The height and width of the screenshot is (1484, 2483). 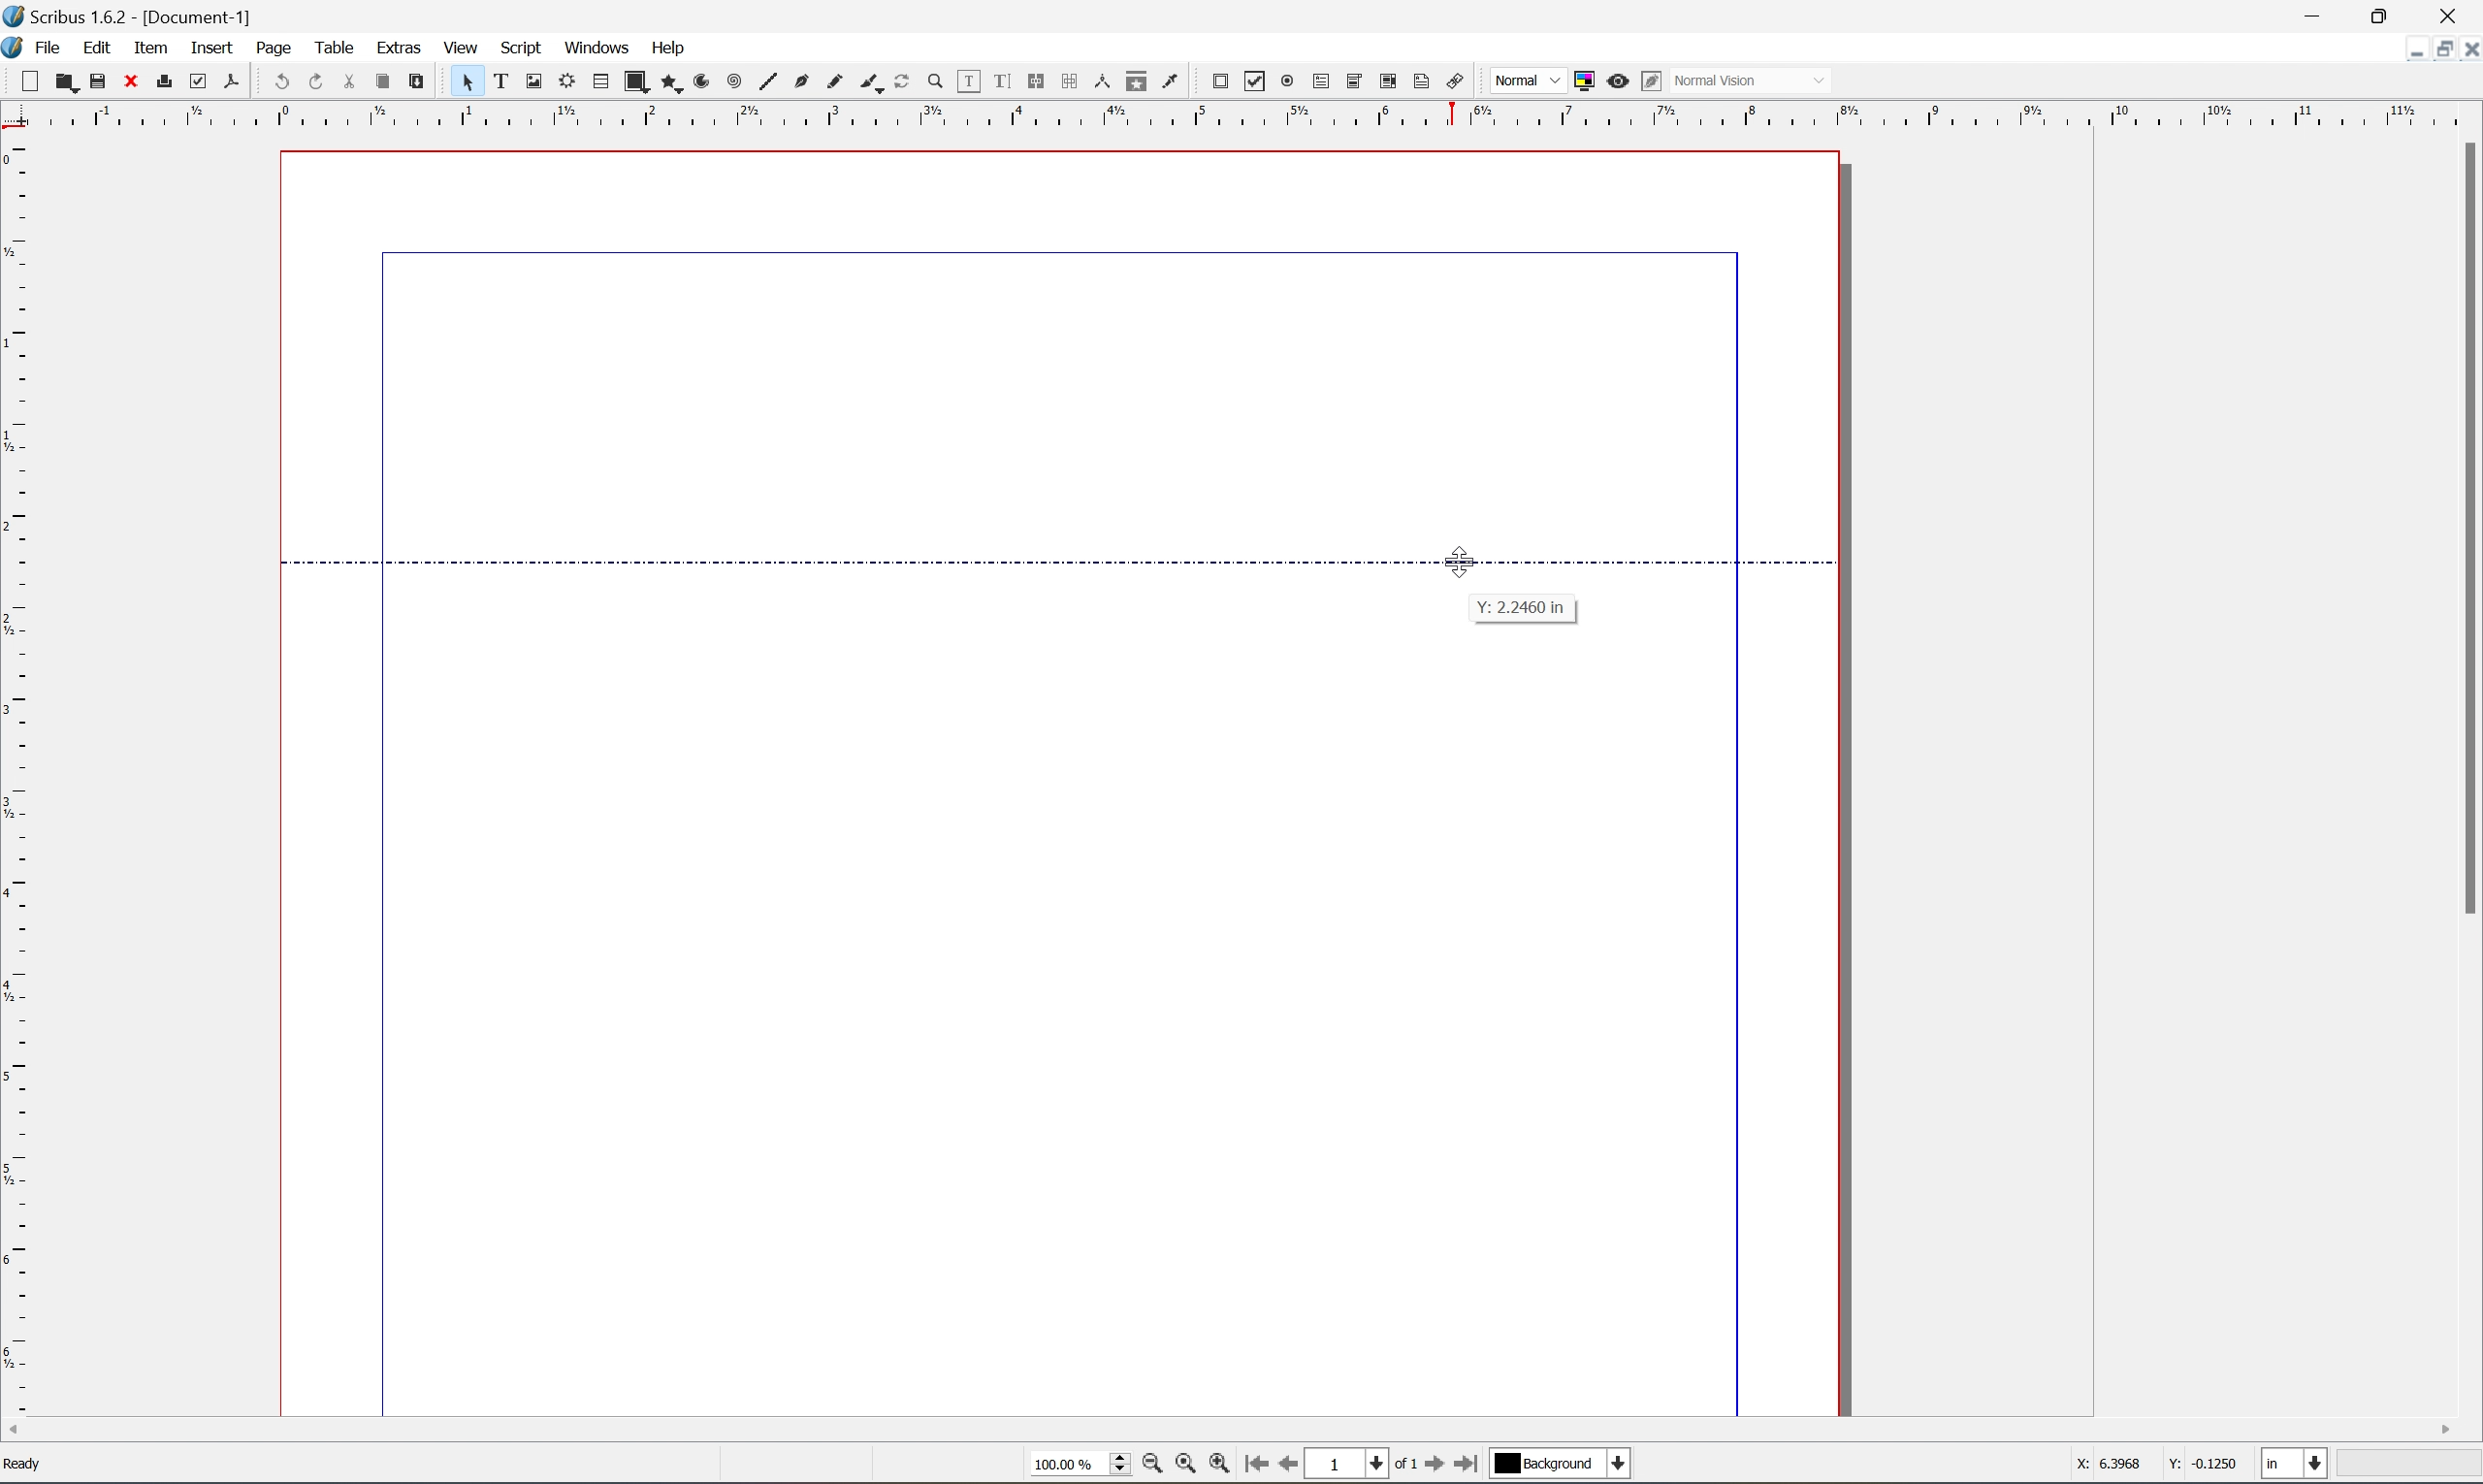 I want to click on pdf checkbox, so click(x=1255, y=82).